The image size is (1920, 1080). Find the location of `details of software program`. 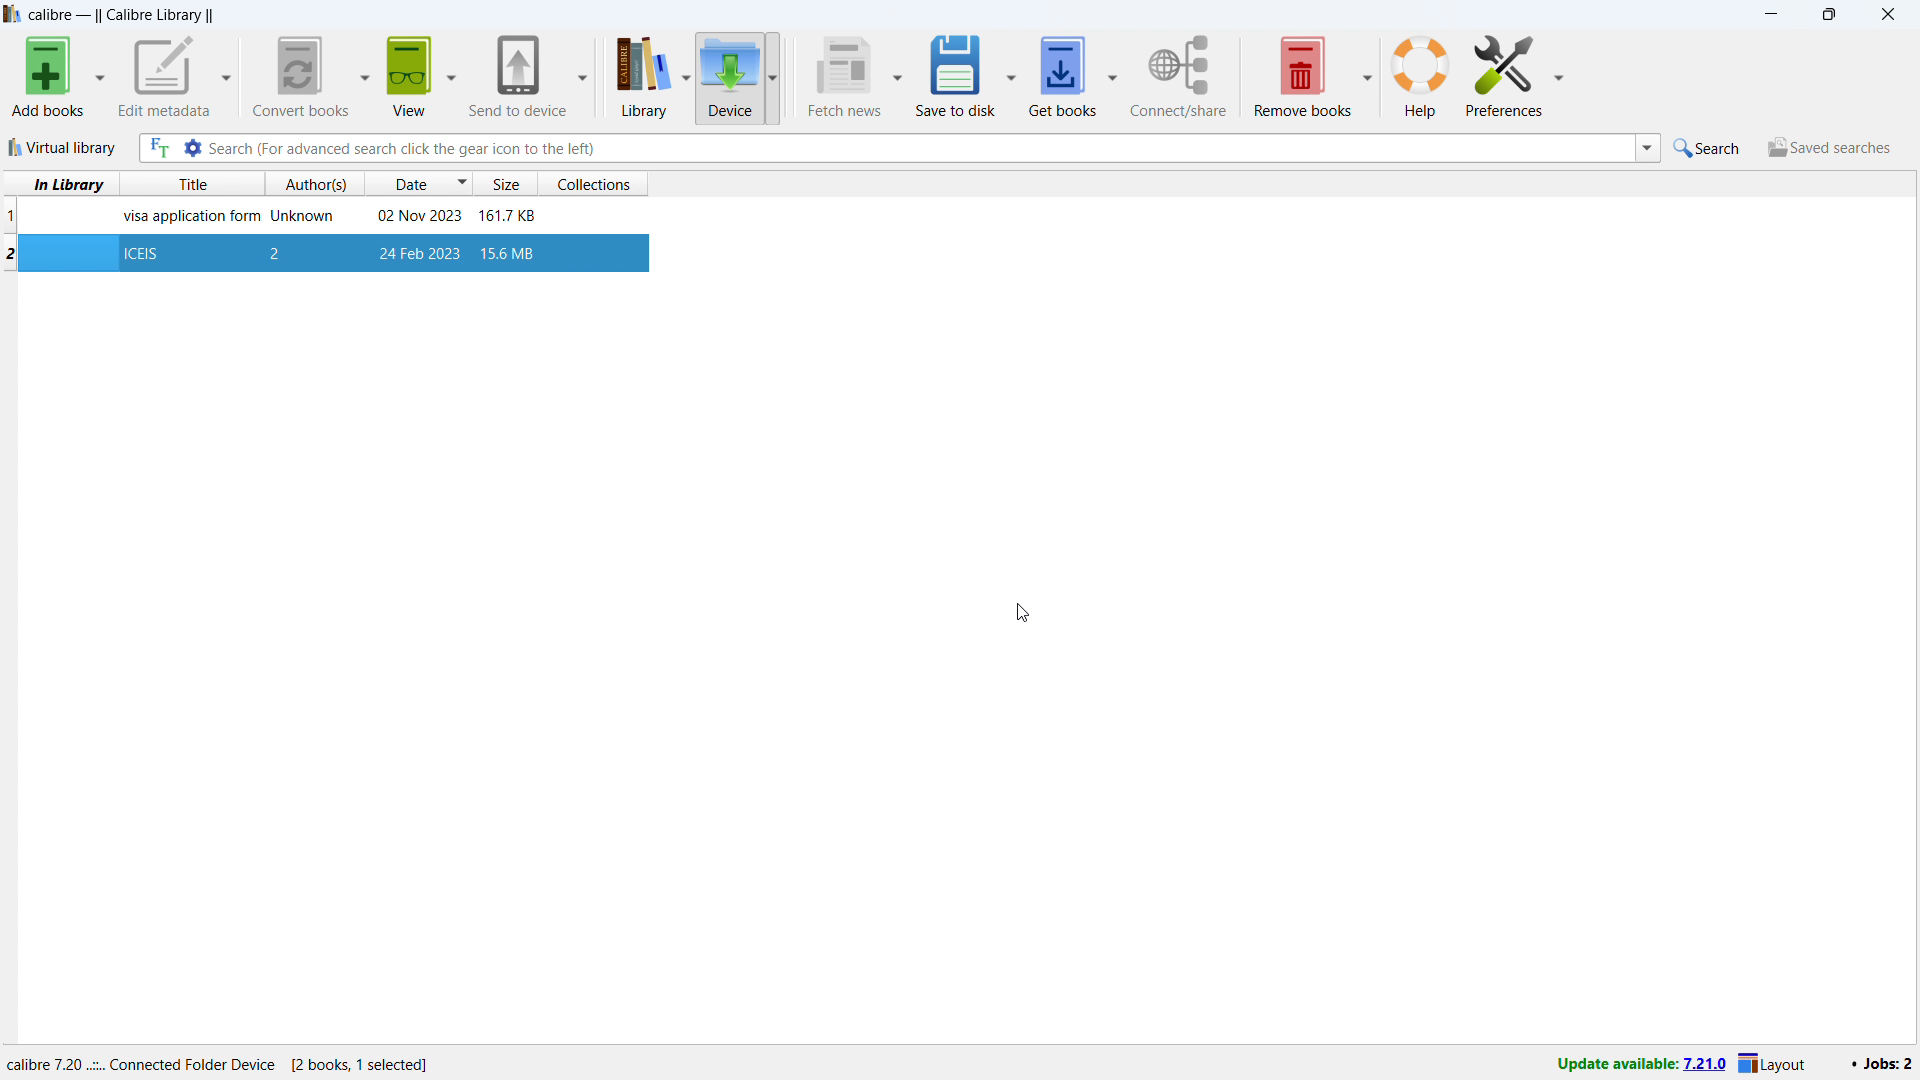

details of software program is located at coordinates (227, 1060).